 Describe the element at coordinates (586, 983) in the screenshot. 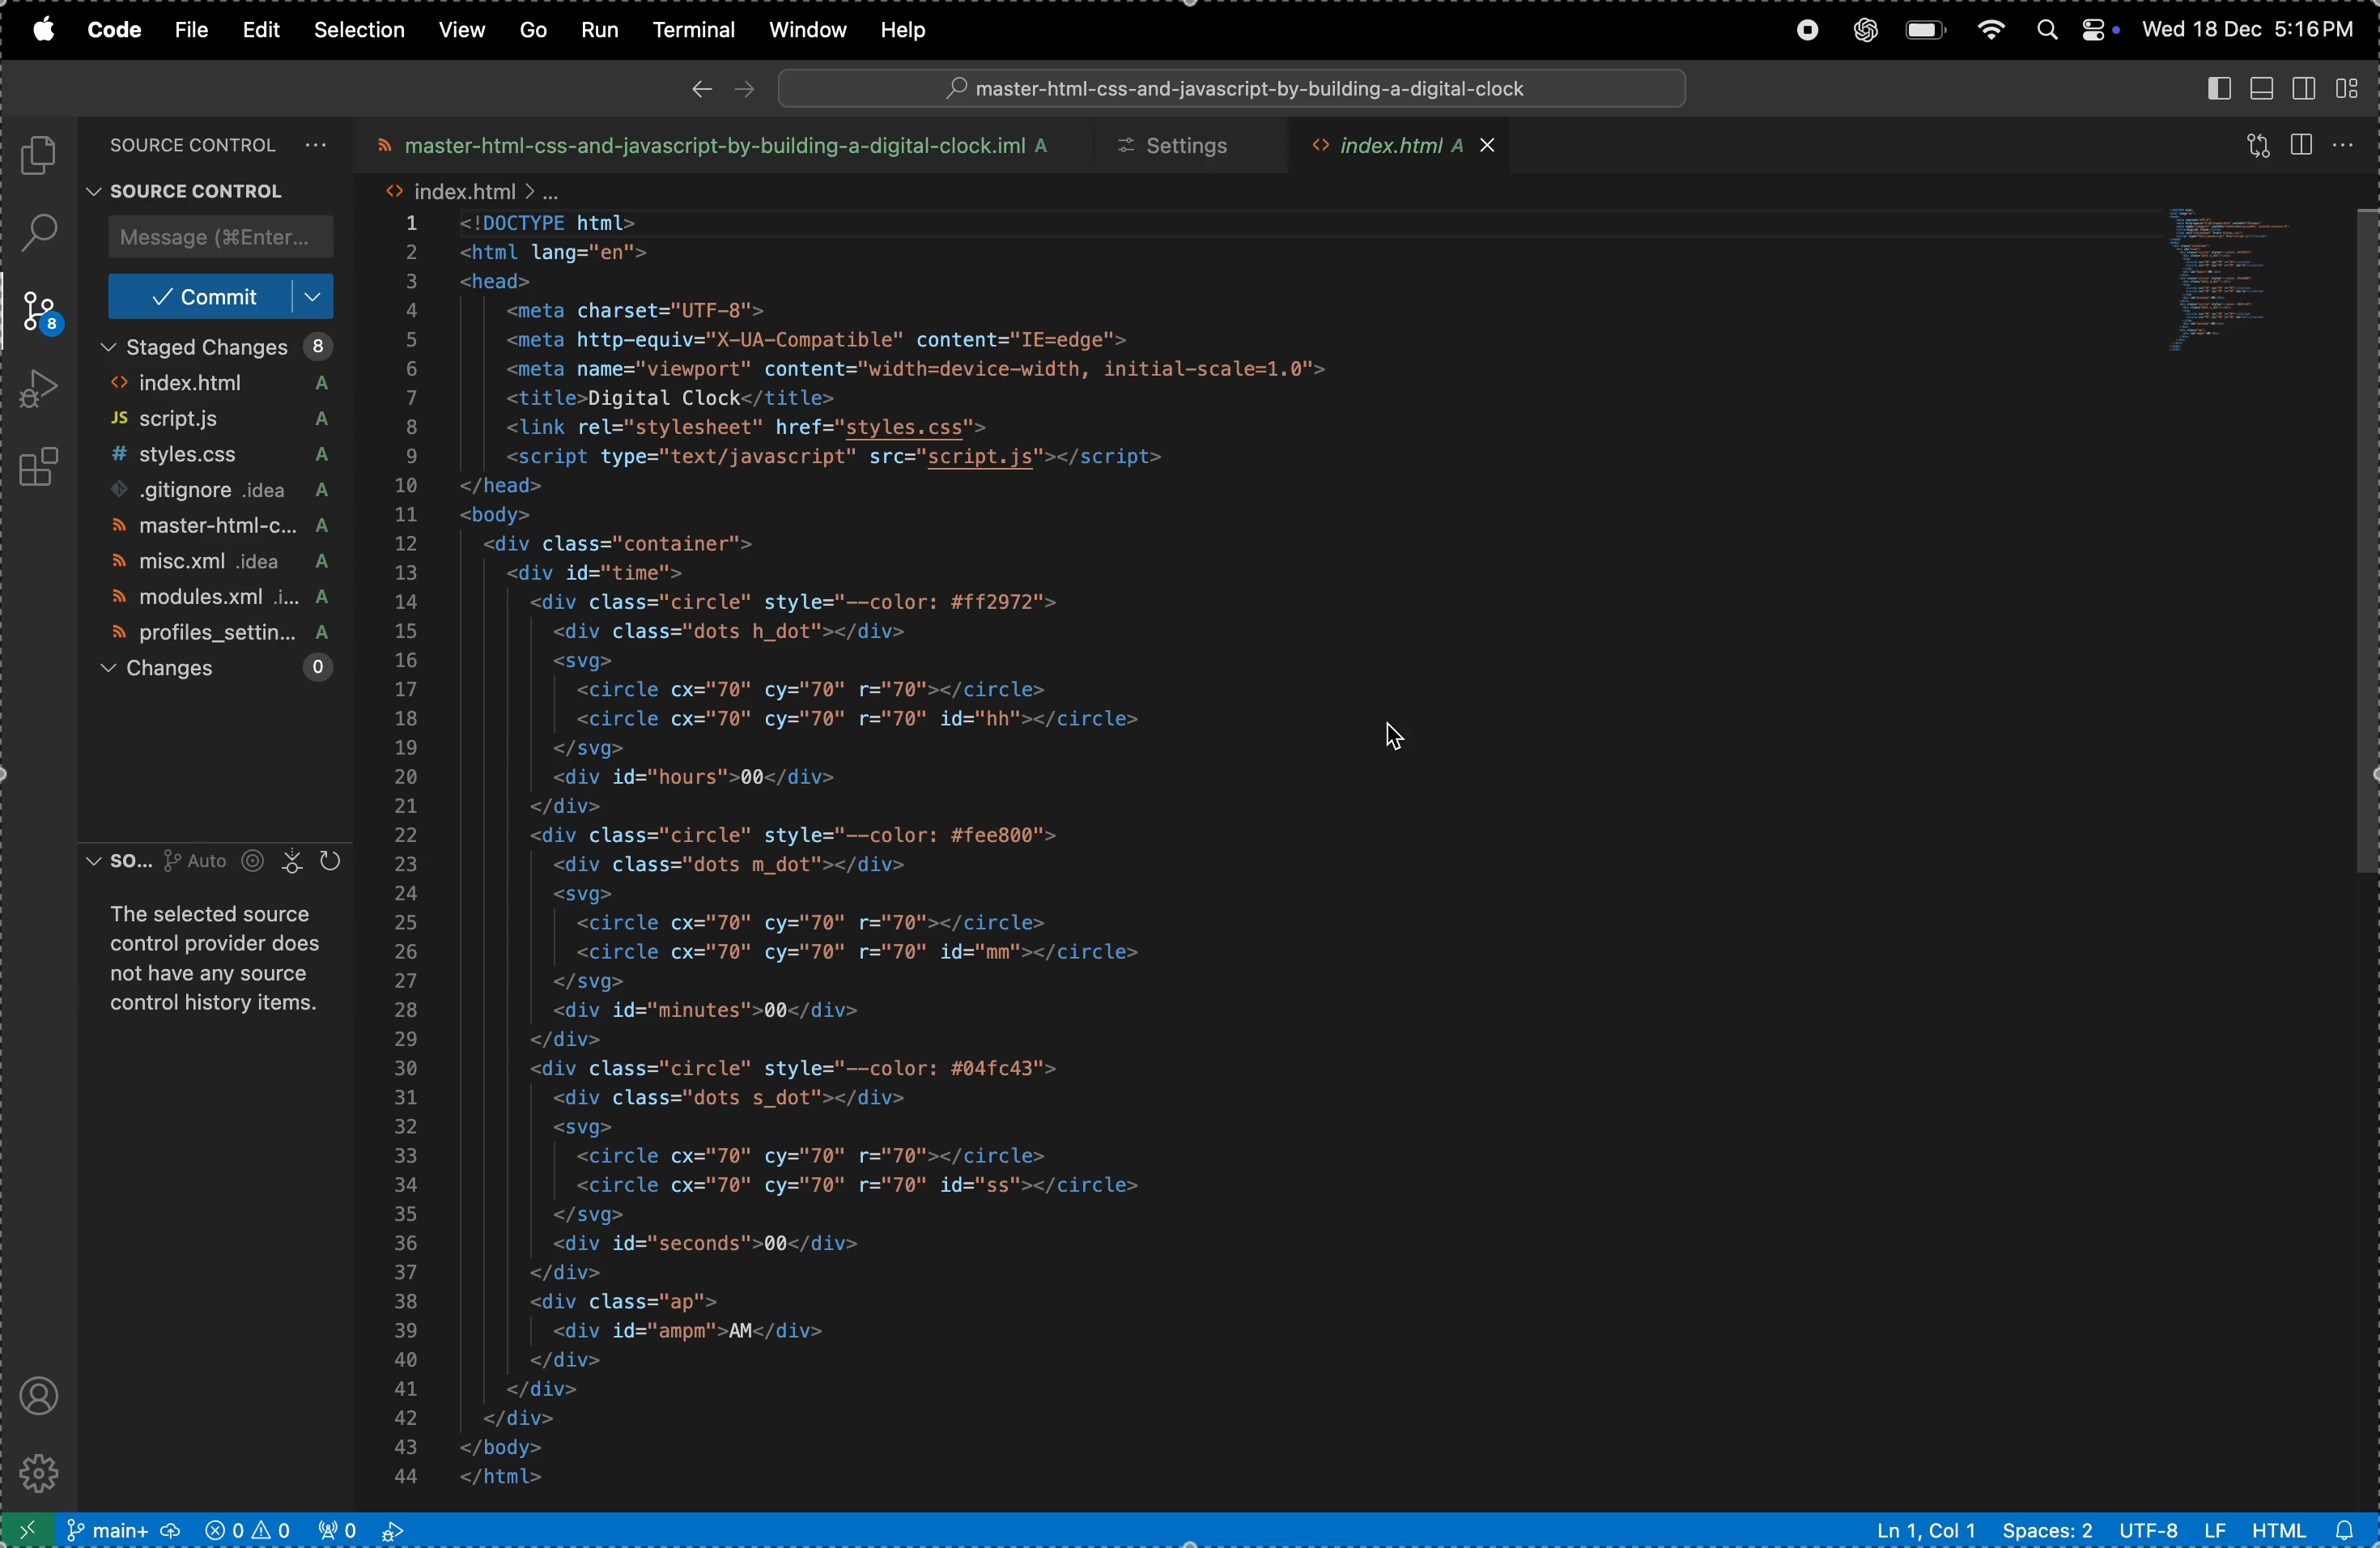

I see `</svg>` at that location.